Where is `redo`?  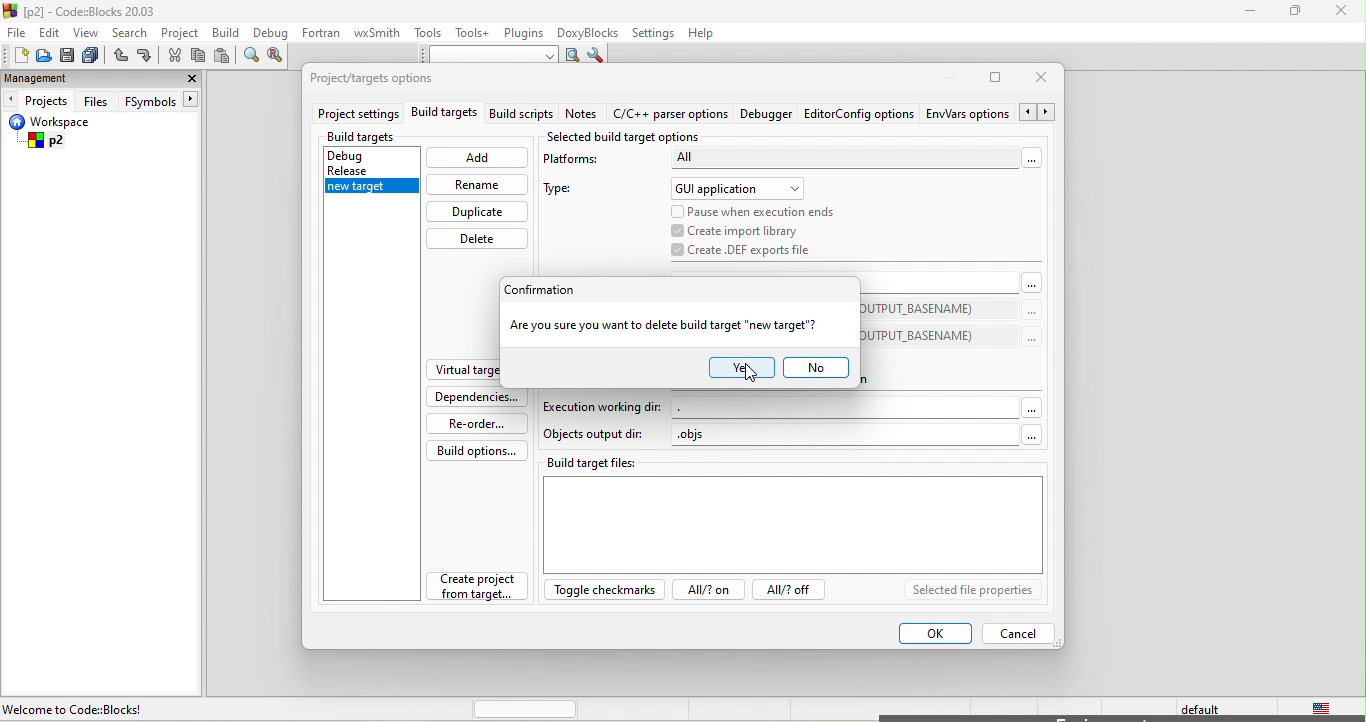 redo is located at coordinates (146, 57).